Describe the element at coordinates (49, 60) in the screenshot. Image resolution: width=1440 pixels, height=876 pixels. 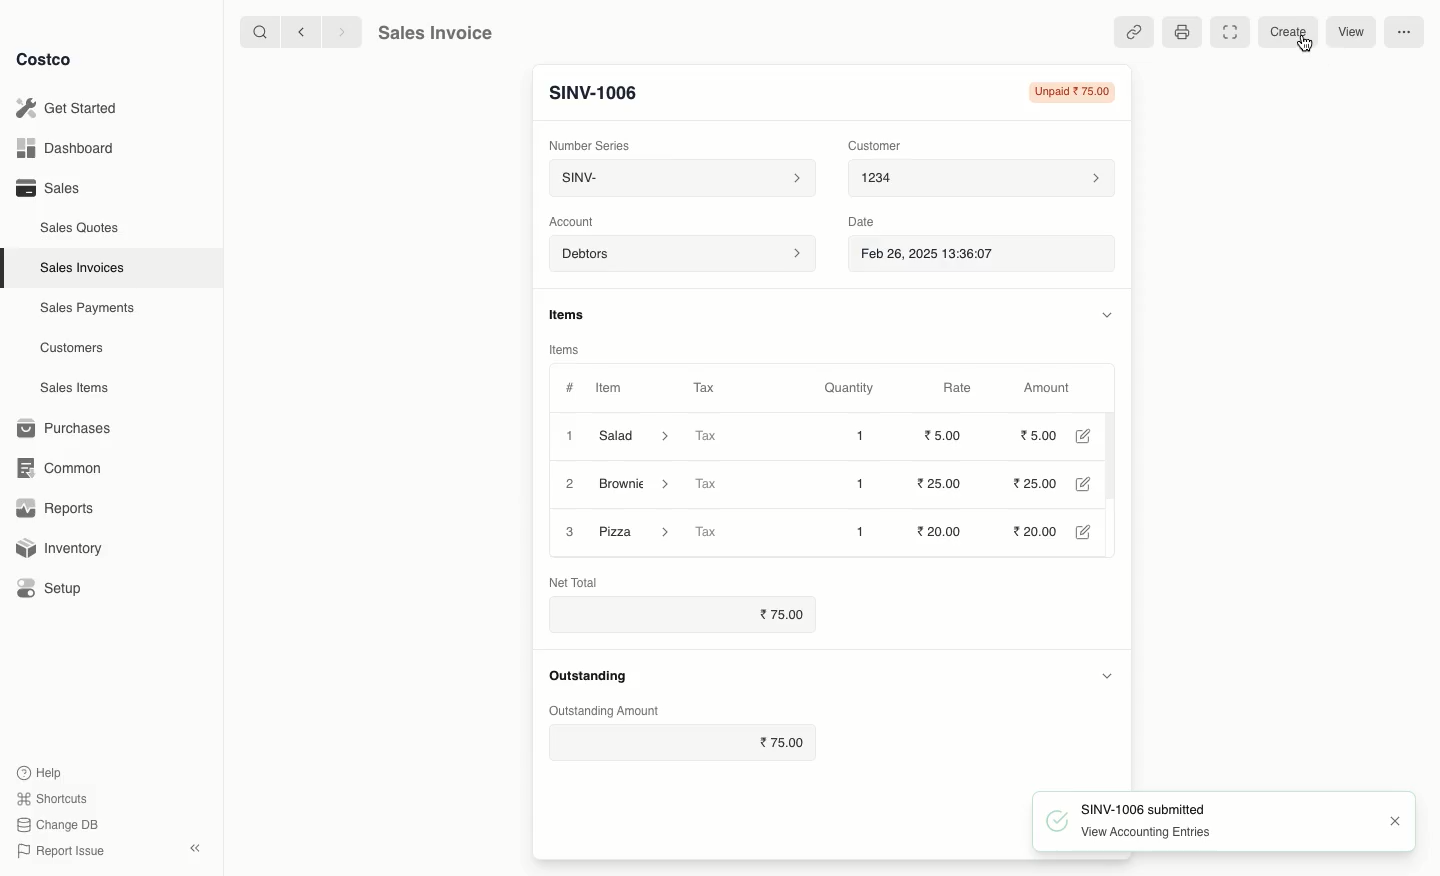
I see `Costco` at that location.